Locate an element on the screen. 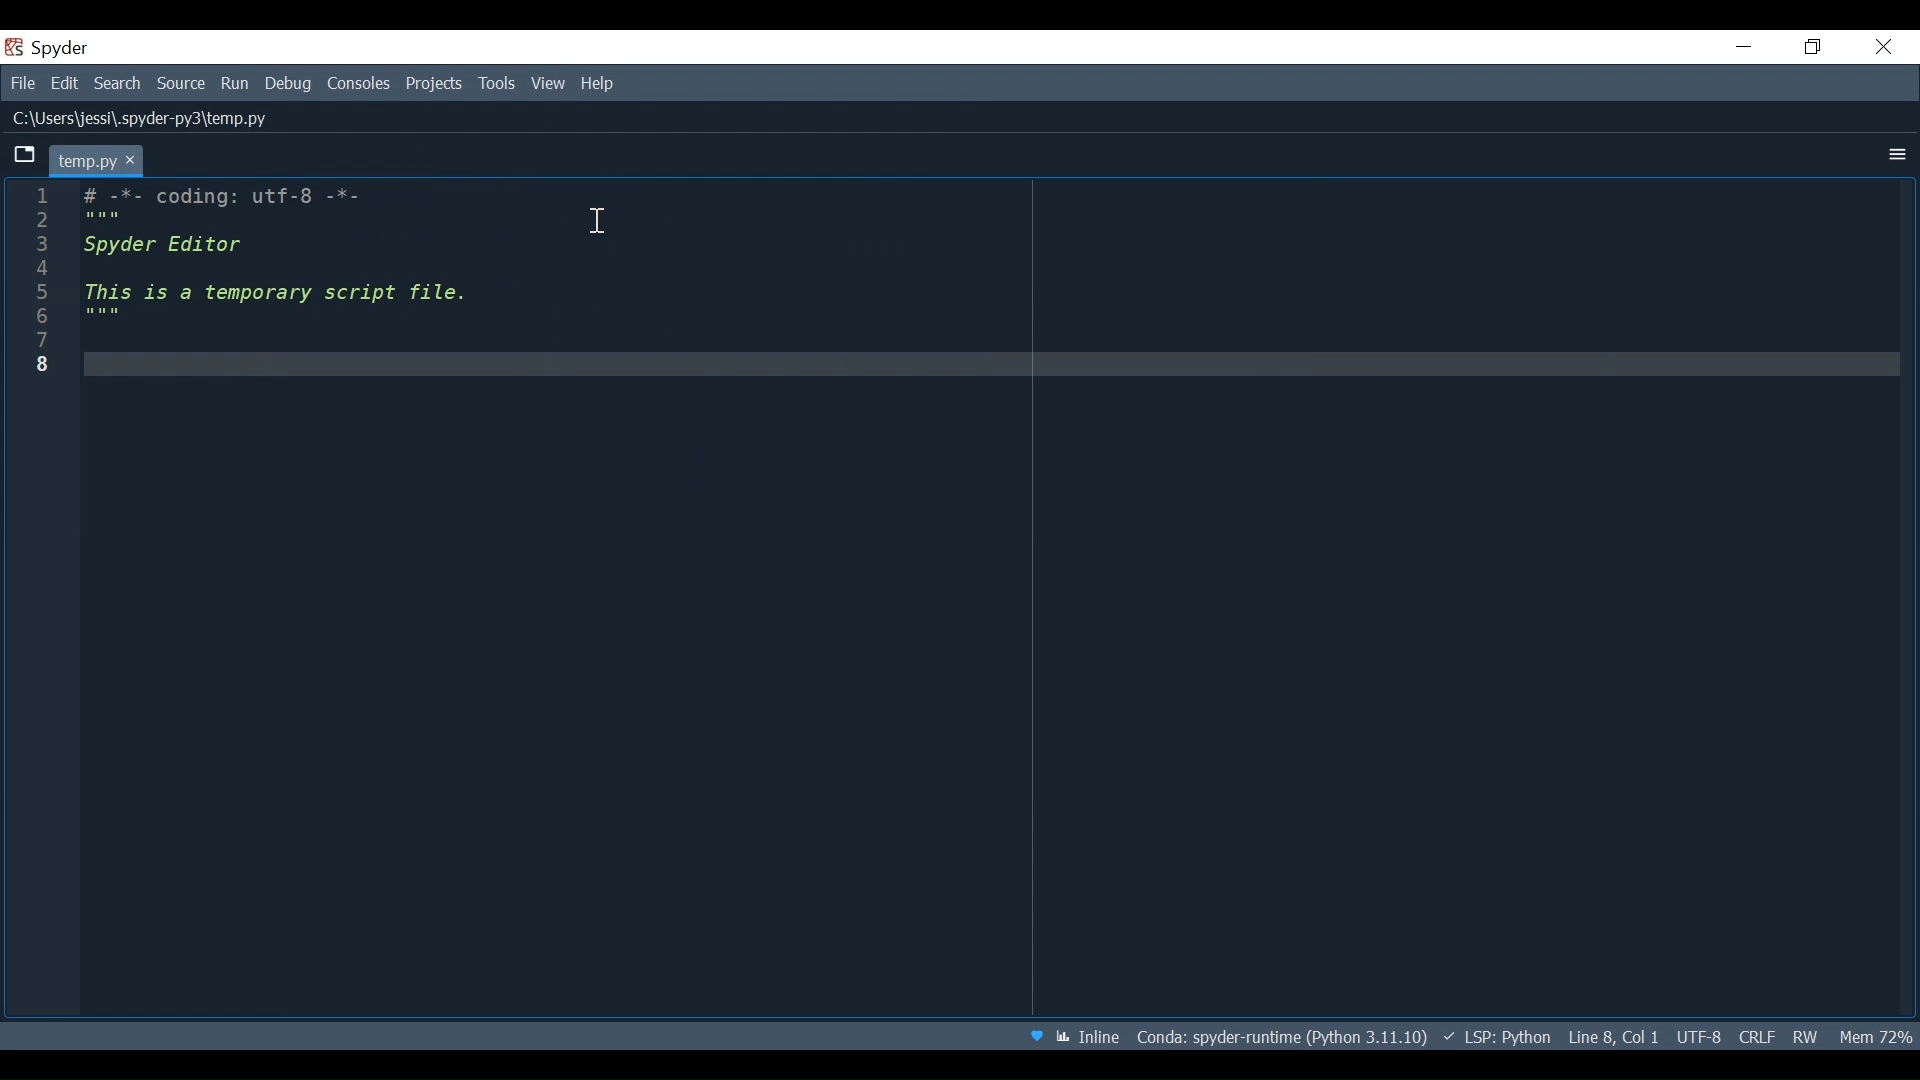 This screenshot has width=1920, height=1080. C:\Users\jessi\.spyder-py3\temp.py is located at coordinates (176, 118).